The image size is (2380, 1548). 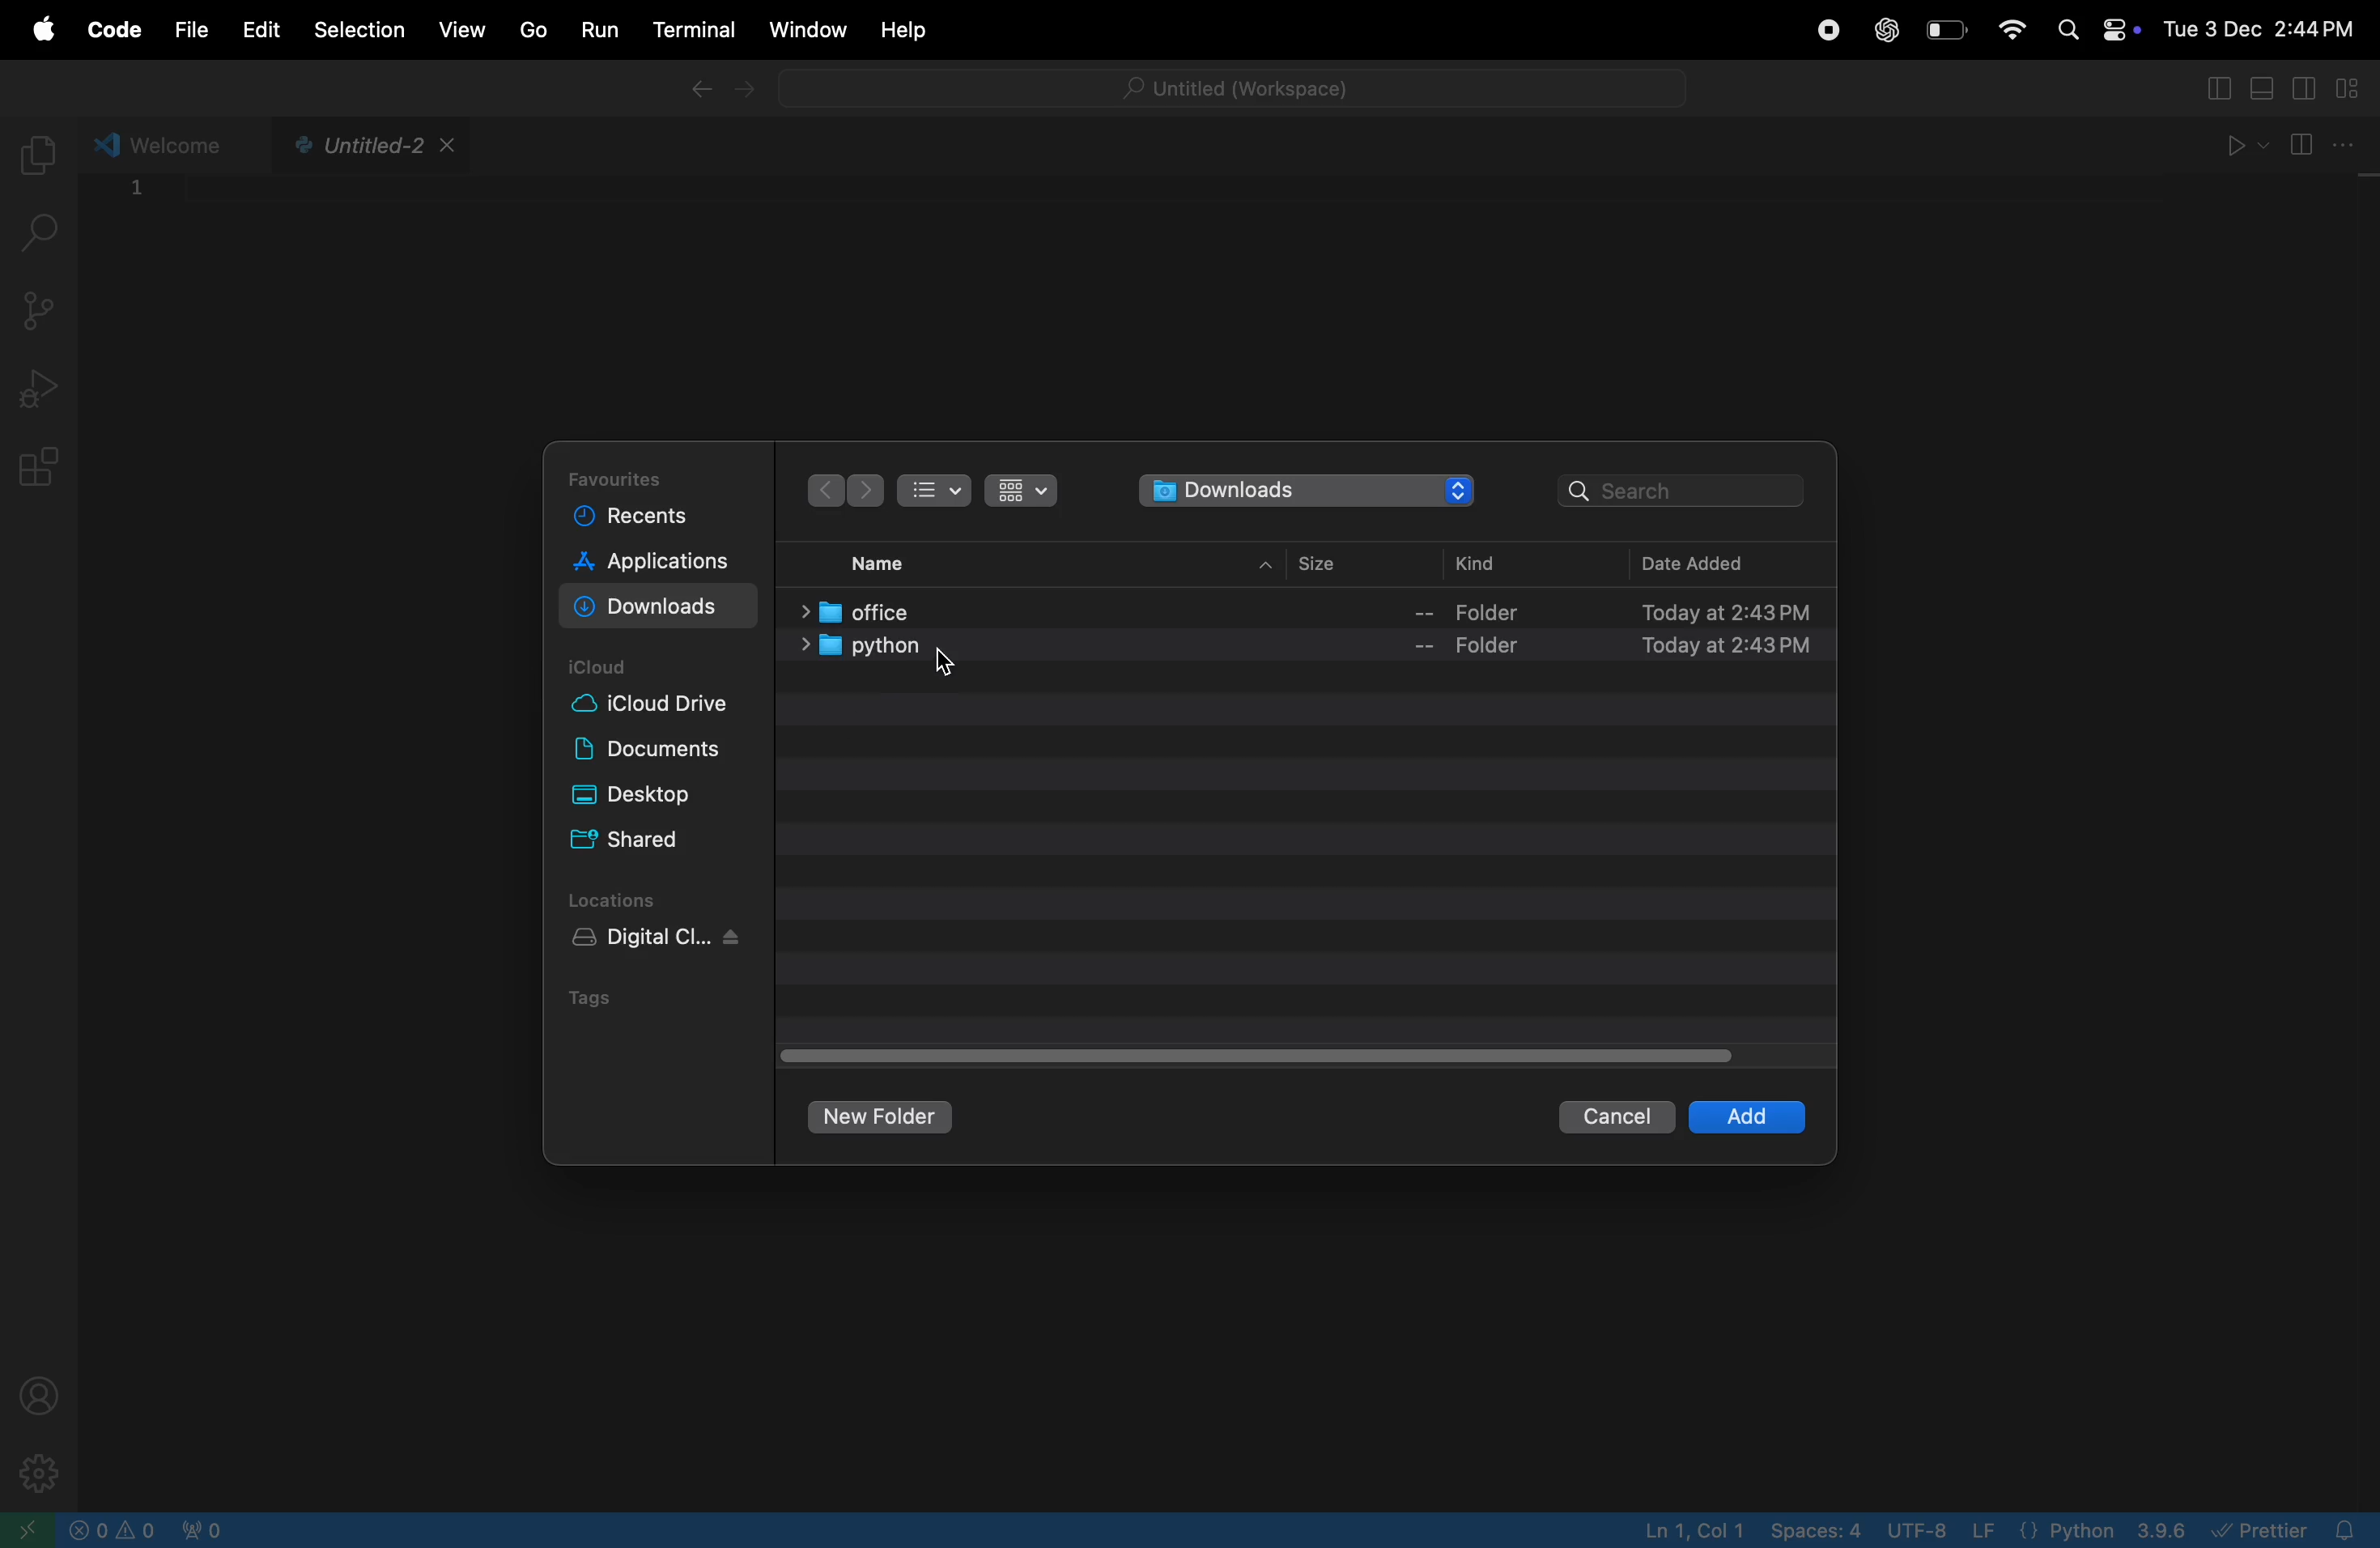 I want to click on python , so click(x=2104, y=1529).